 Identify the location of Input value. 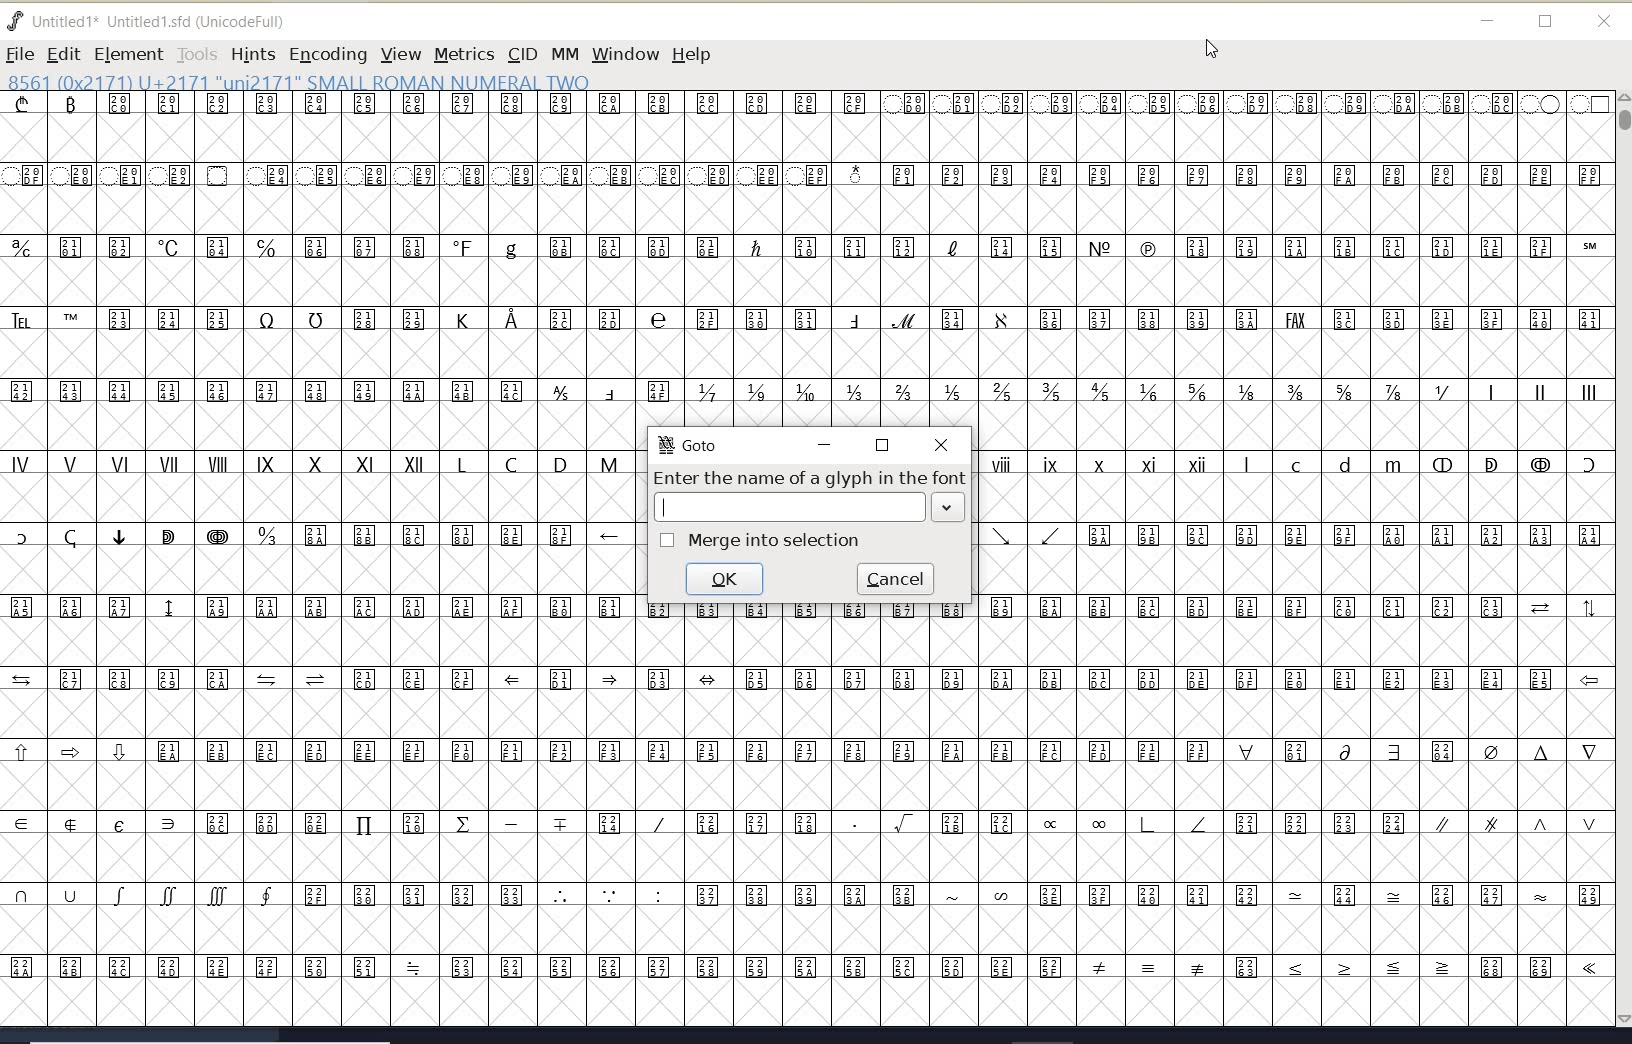
(789, 507).